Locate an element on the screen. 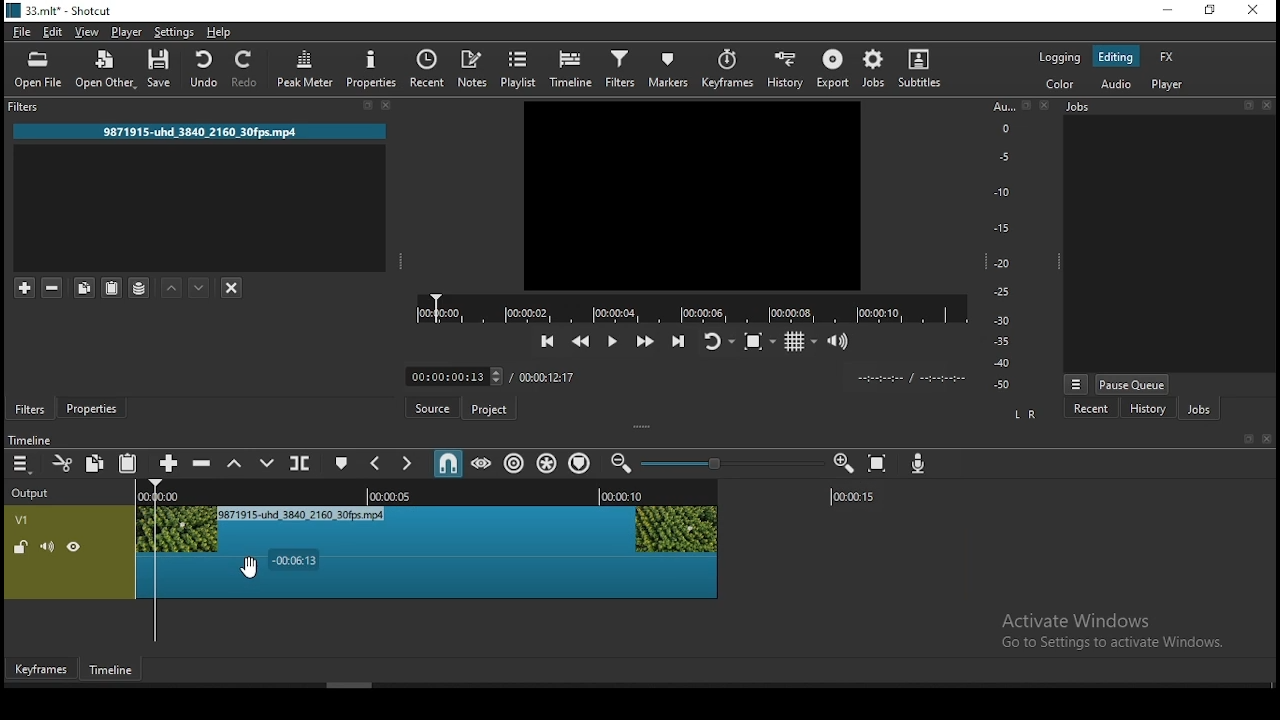  zoom timeline in is located at coordinates (845, 466).